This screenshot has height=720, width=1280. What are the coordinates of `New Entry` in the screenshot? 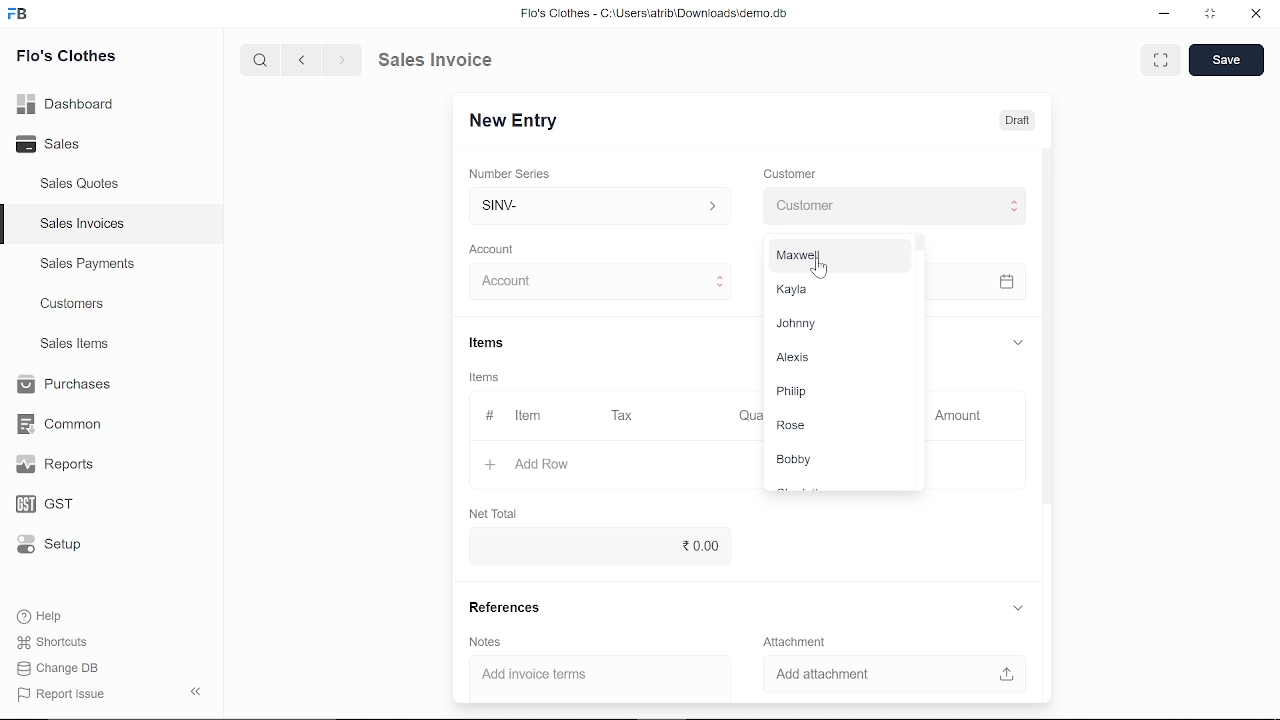 It's located at (521, 121).